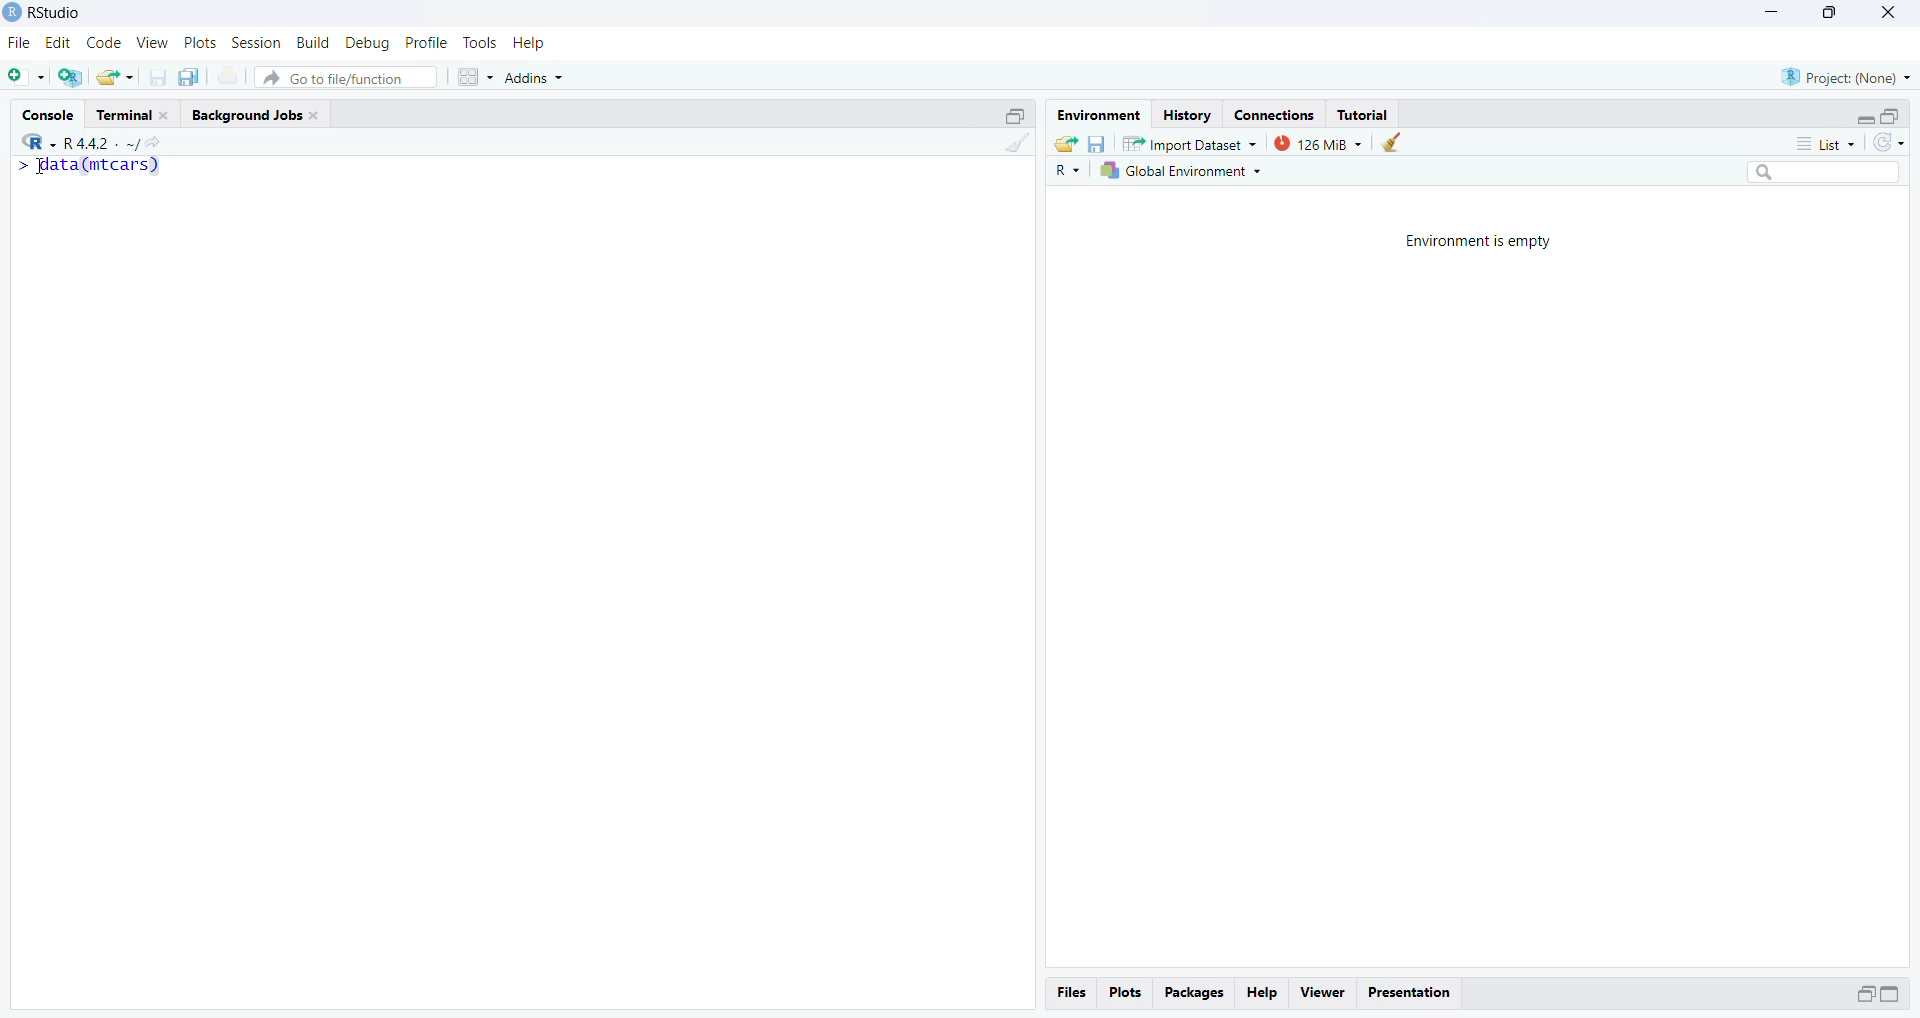 The width and height of the screenshot is (1920, 1018). What do you see at coordinates (116, 77) in the screenshot?
I see `open existing file` at bounding box center [116, 77].